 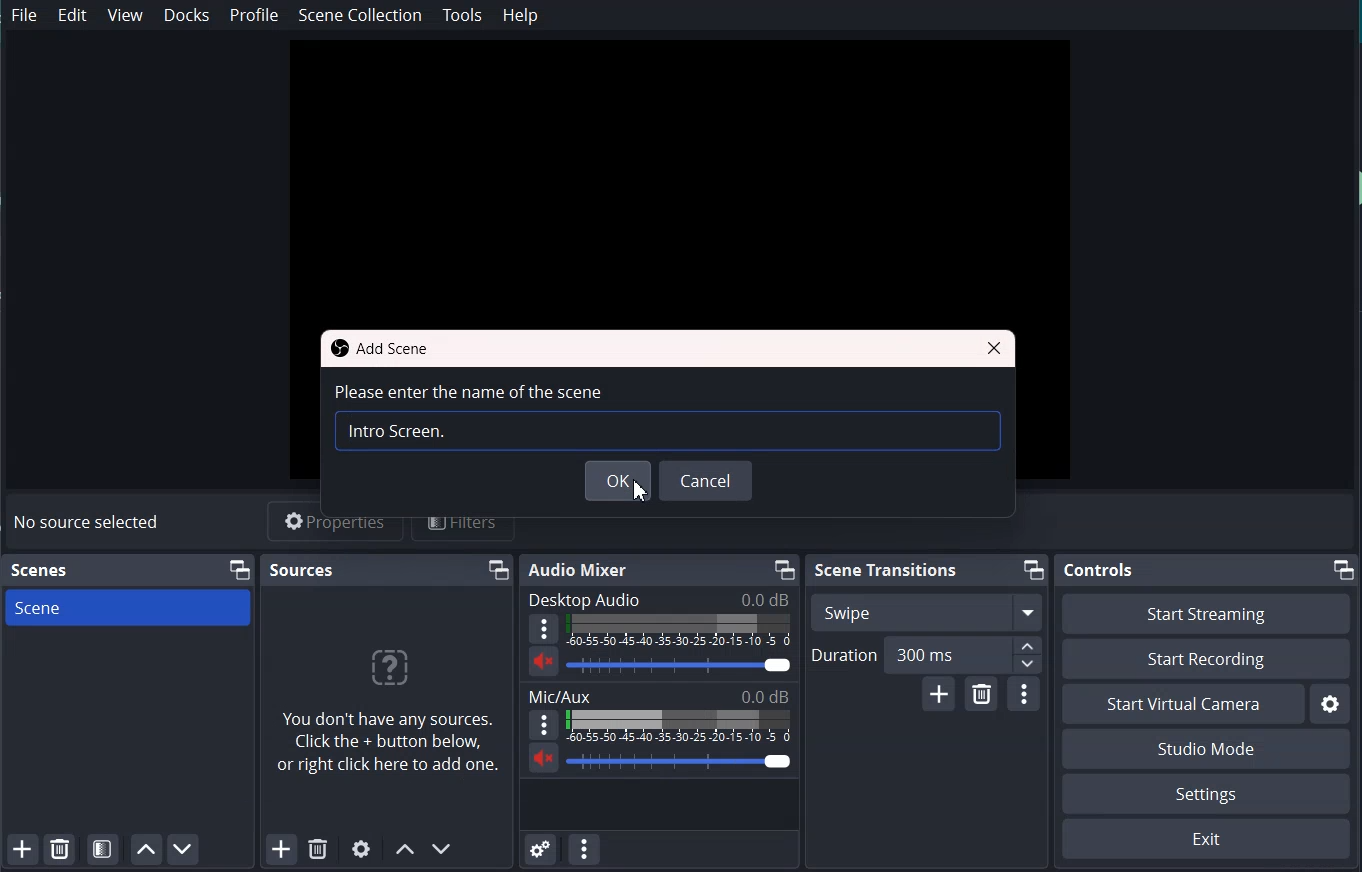 I want to click on Docks, so click(x=187, y=15).